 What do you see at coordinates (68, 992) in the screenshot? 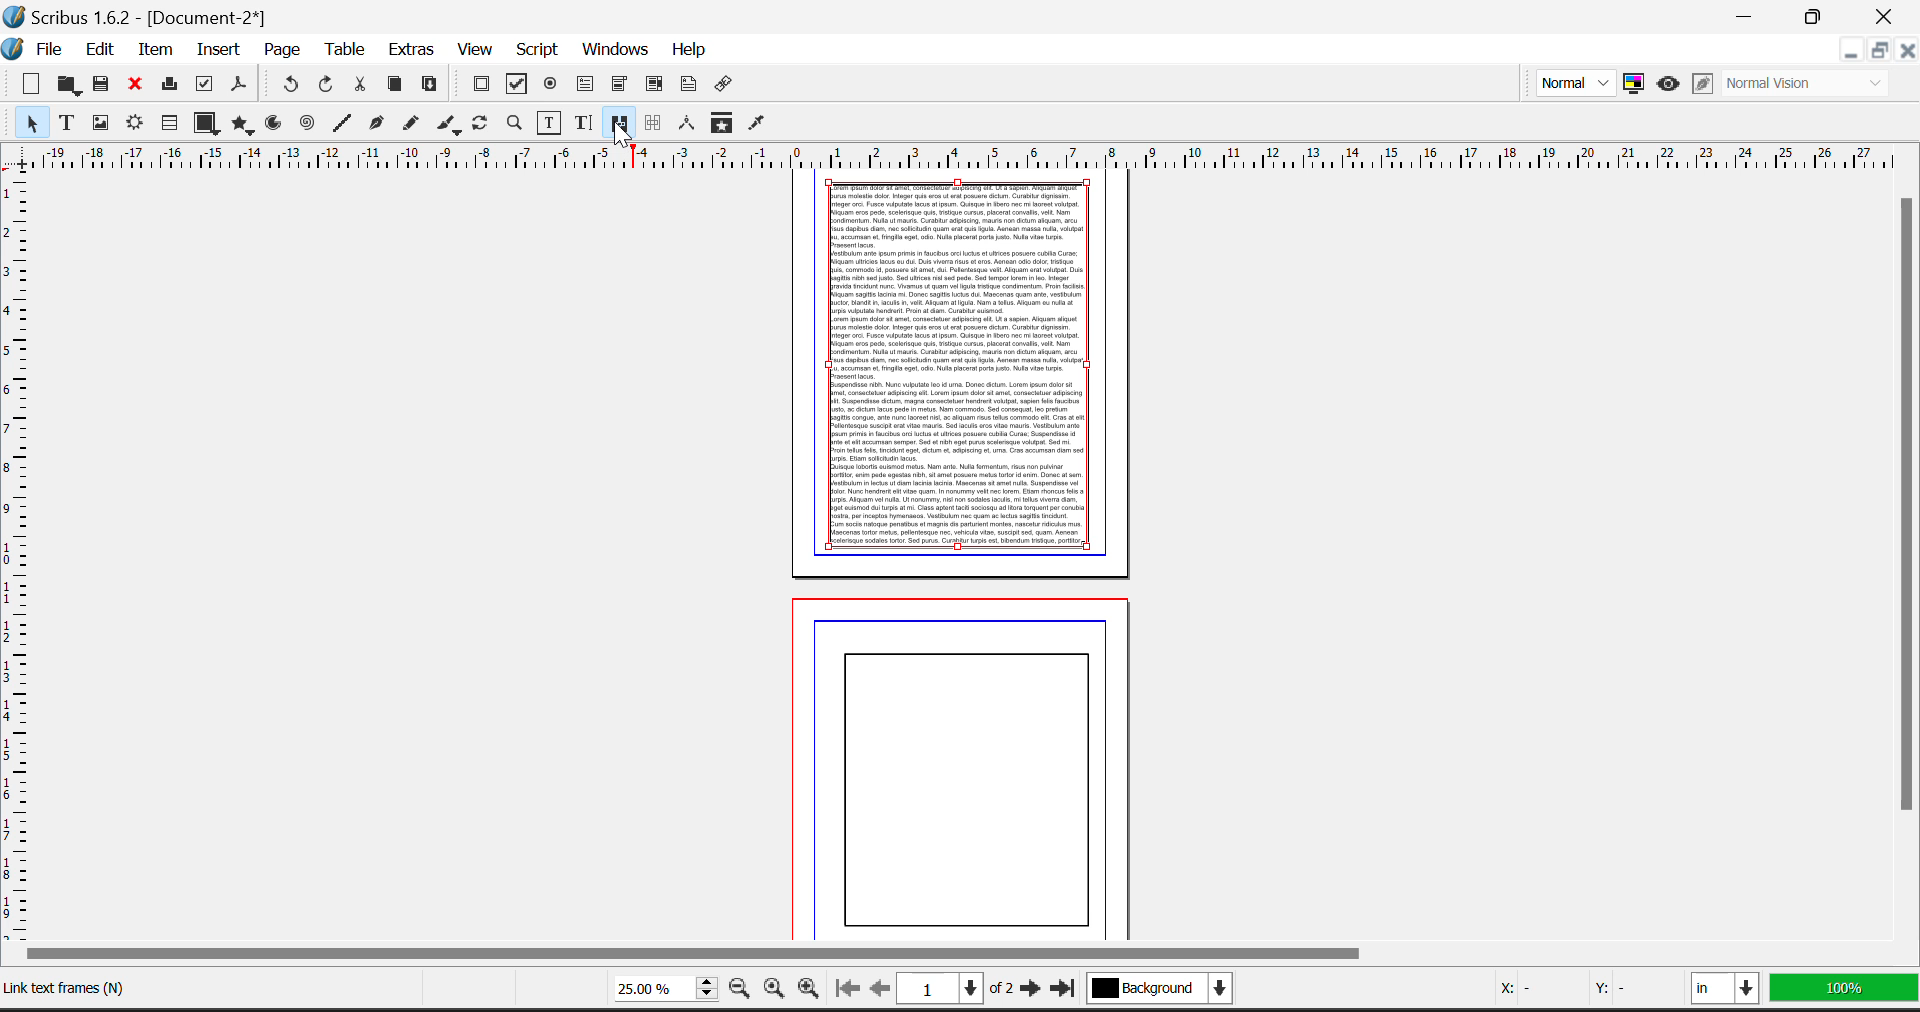
I see `Link Text Frame` at bounding box center [68, 992].